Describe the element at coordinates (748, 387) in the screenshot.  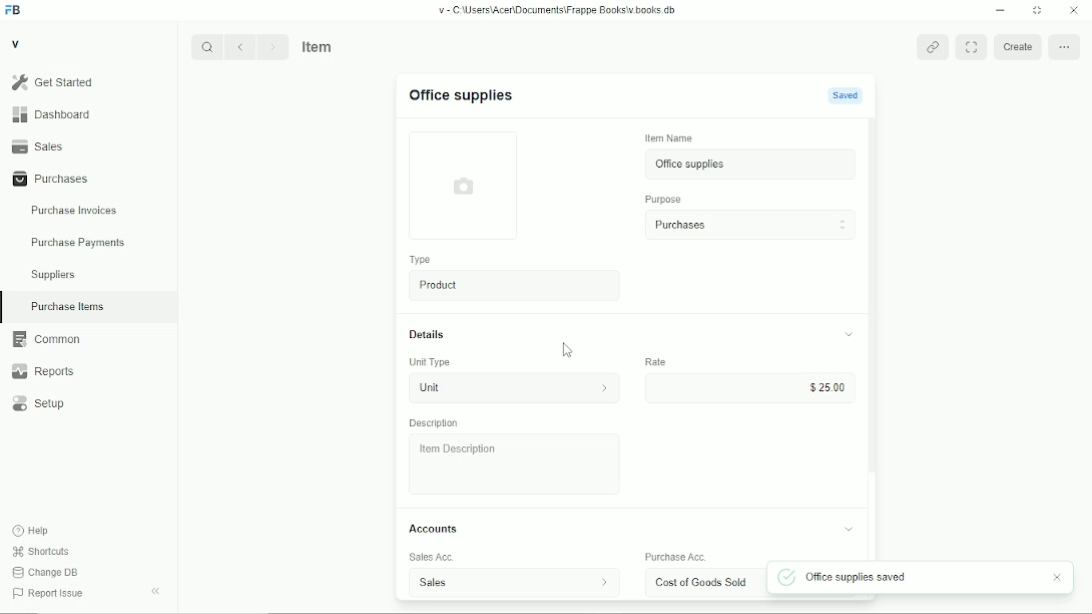
I see `25` at that location.